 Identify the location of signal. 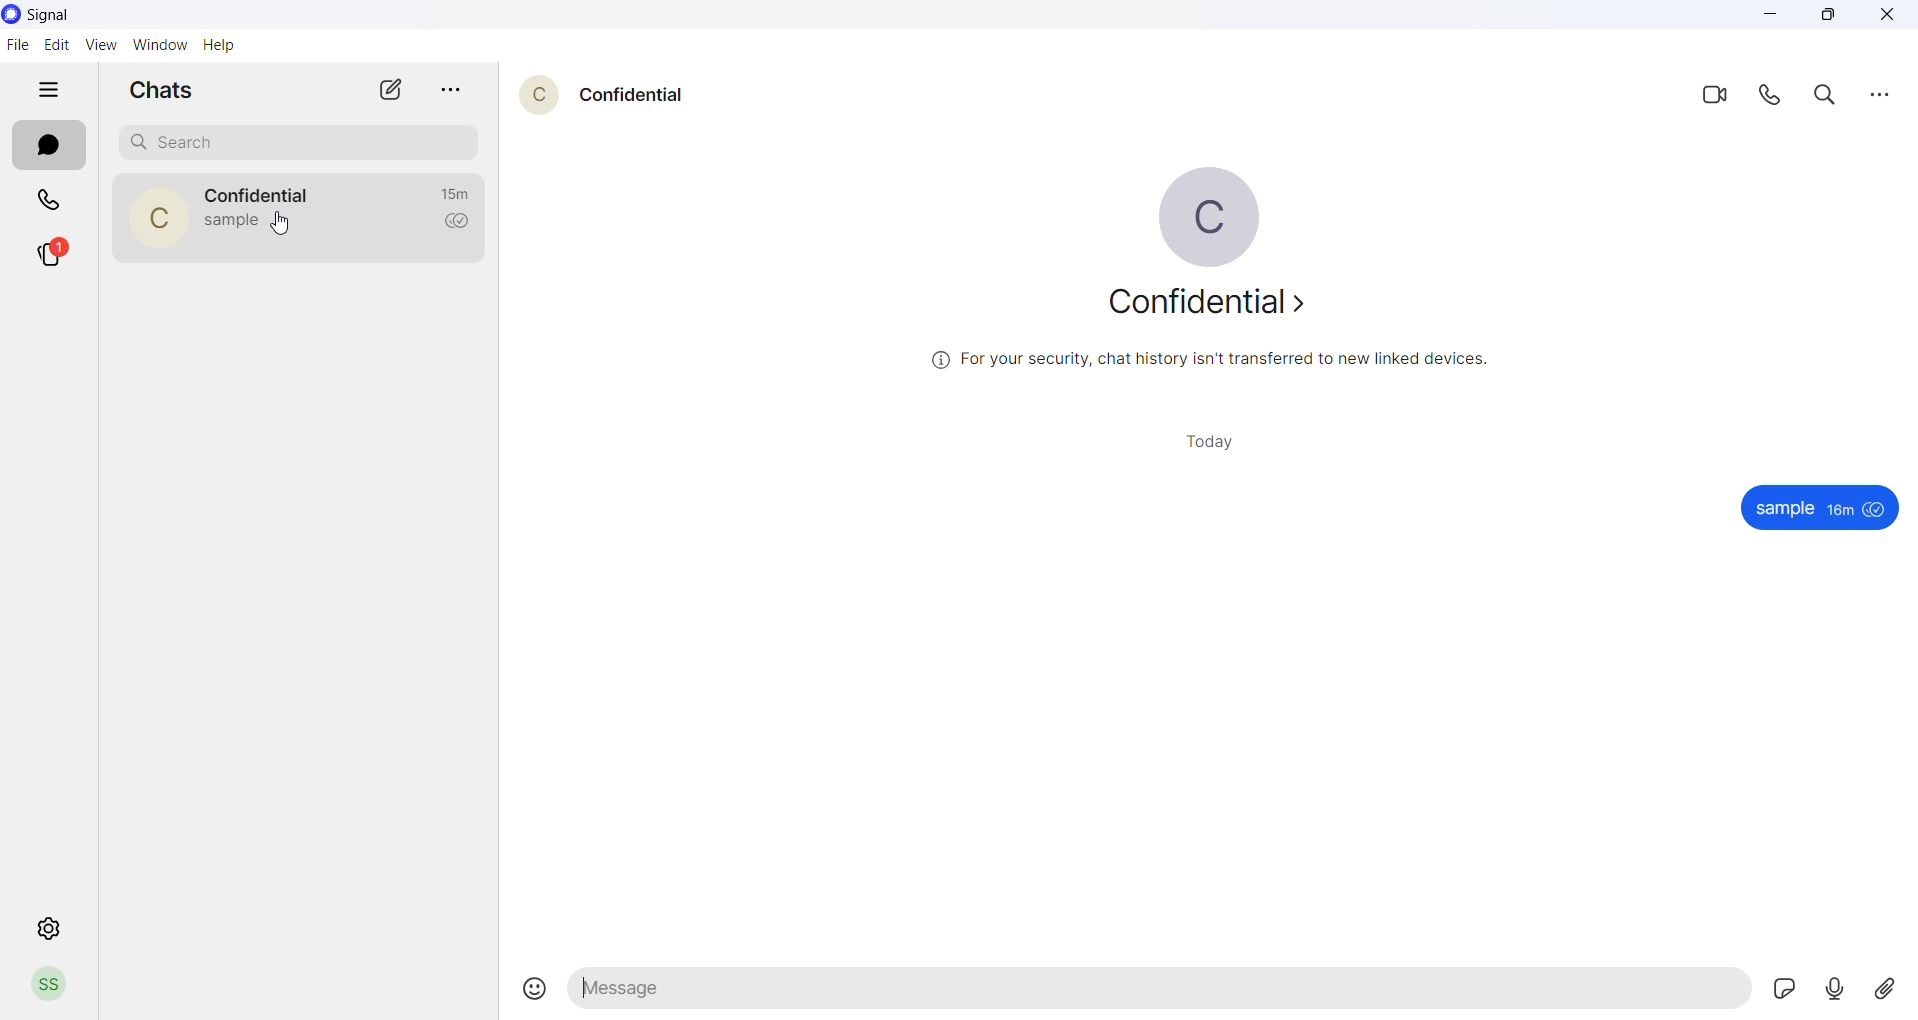
(51, 17).